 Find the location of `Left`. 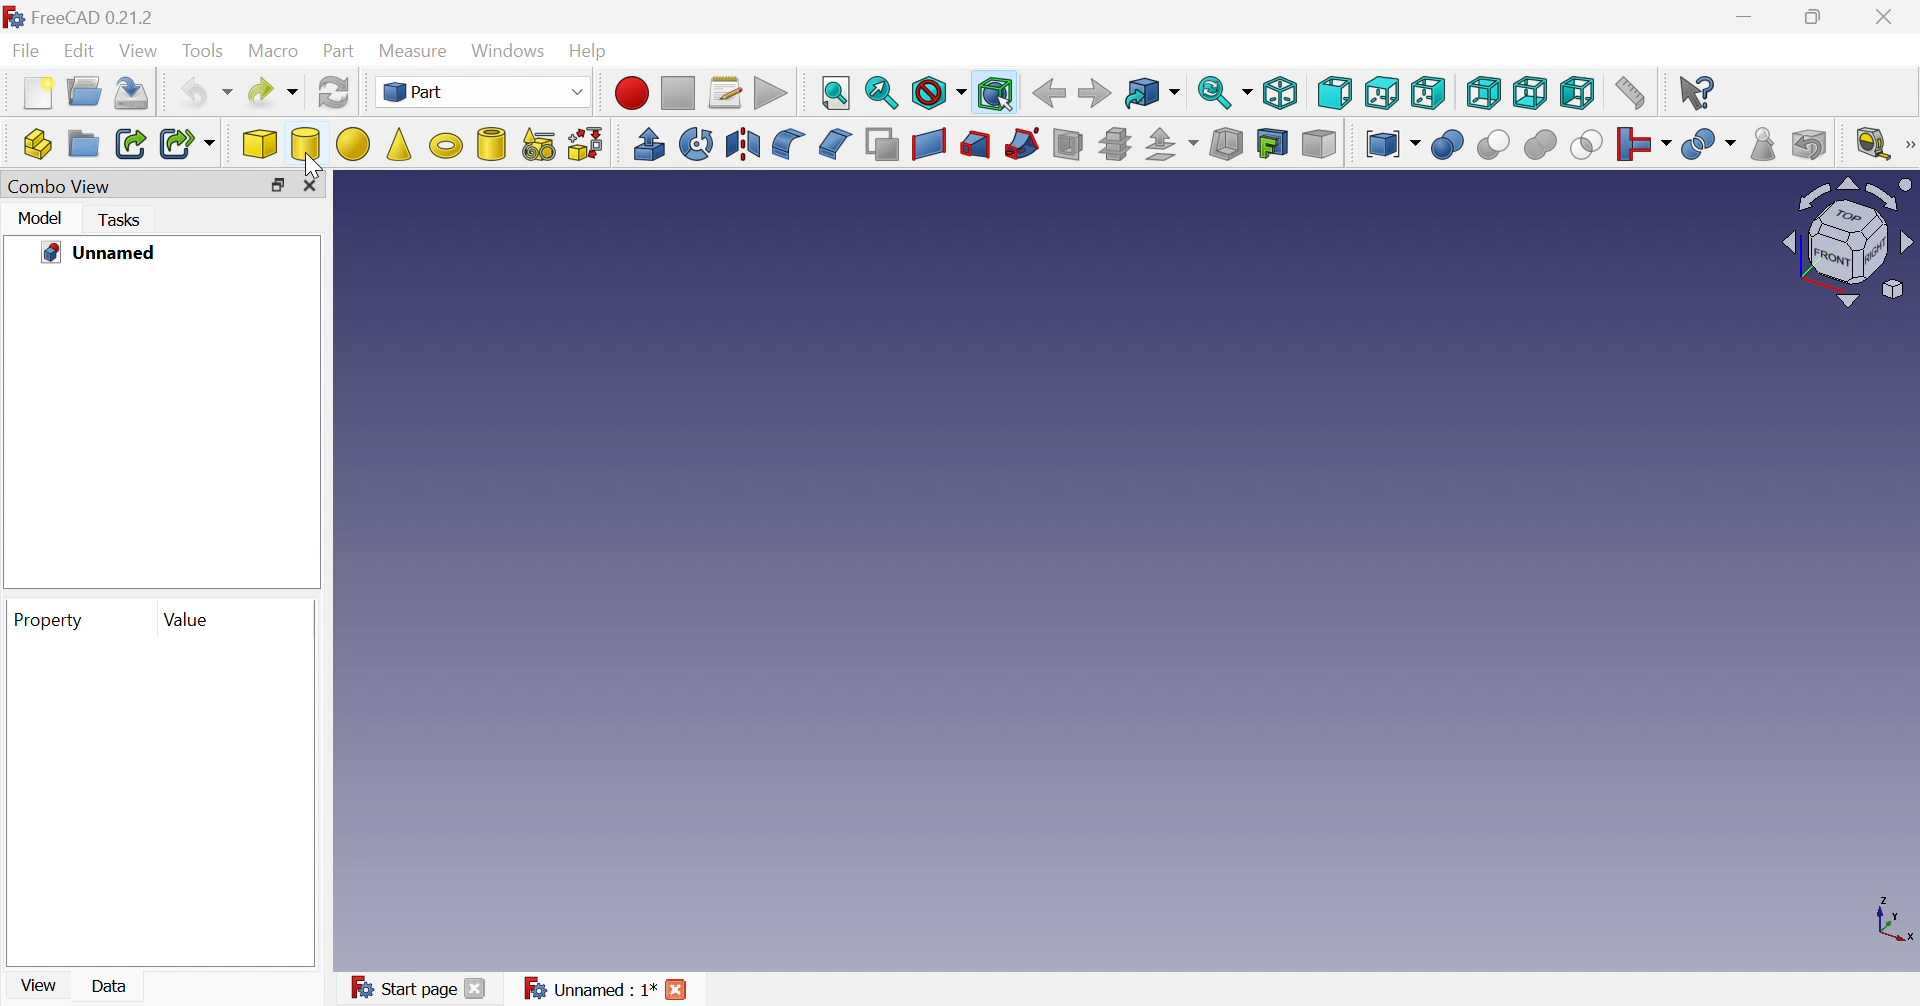

Left is located at coordinates (1578, 95).